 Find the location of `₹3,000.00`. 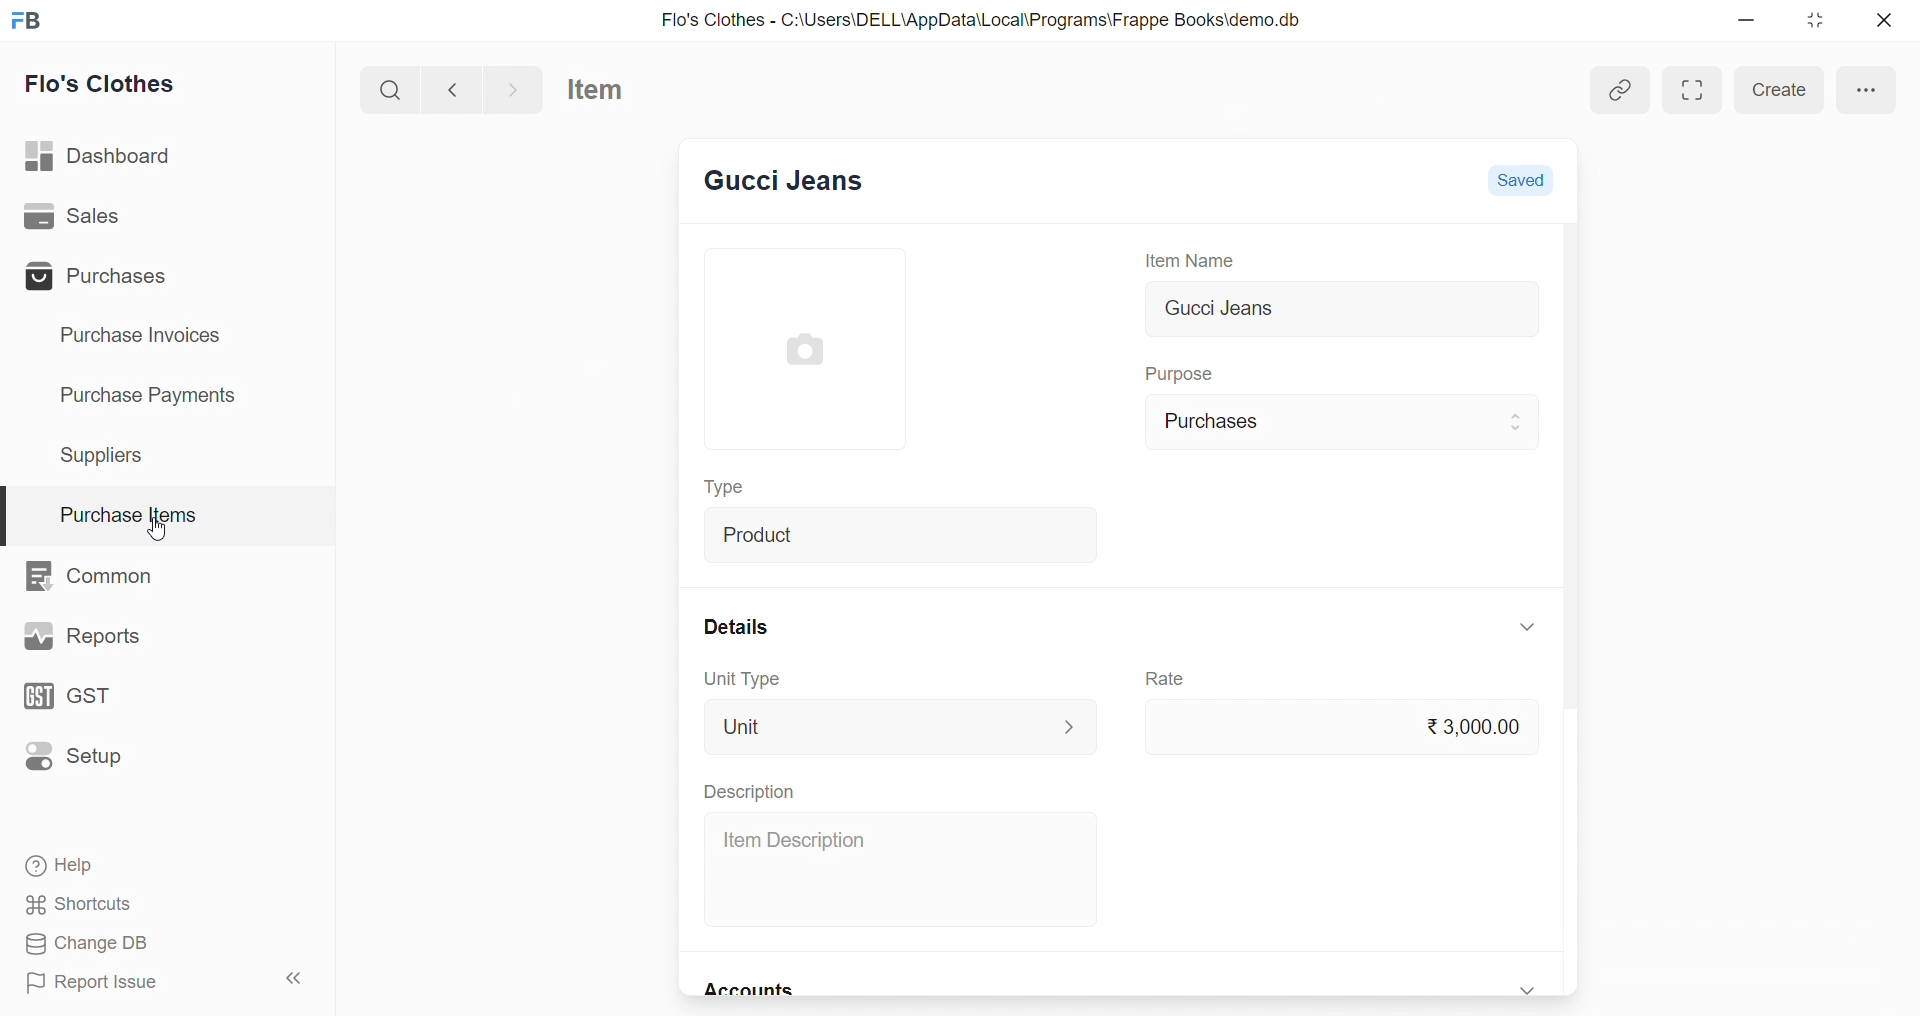

₹3,000.00 is located at coordinates (1337, 726).